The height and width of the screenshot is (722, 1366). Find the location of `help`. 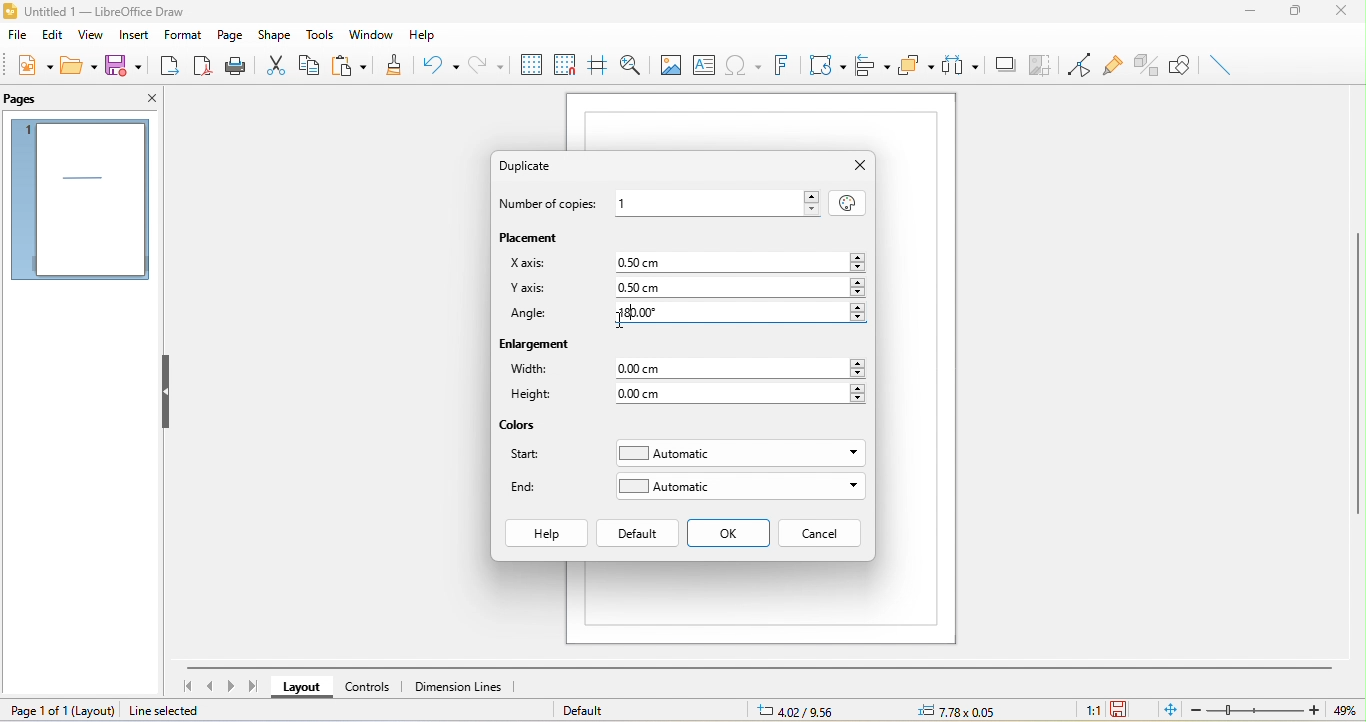

help is located at coordinates (545, 534).